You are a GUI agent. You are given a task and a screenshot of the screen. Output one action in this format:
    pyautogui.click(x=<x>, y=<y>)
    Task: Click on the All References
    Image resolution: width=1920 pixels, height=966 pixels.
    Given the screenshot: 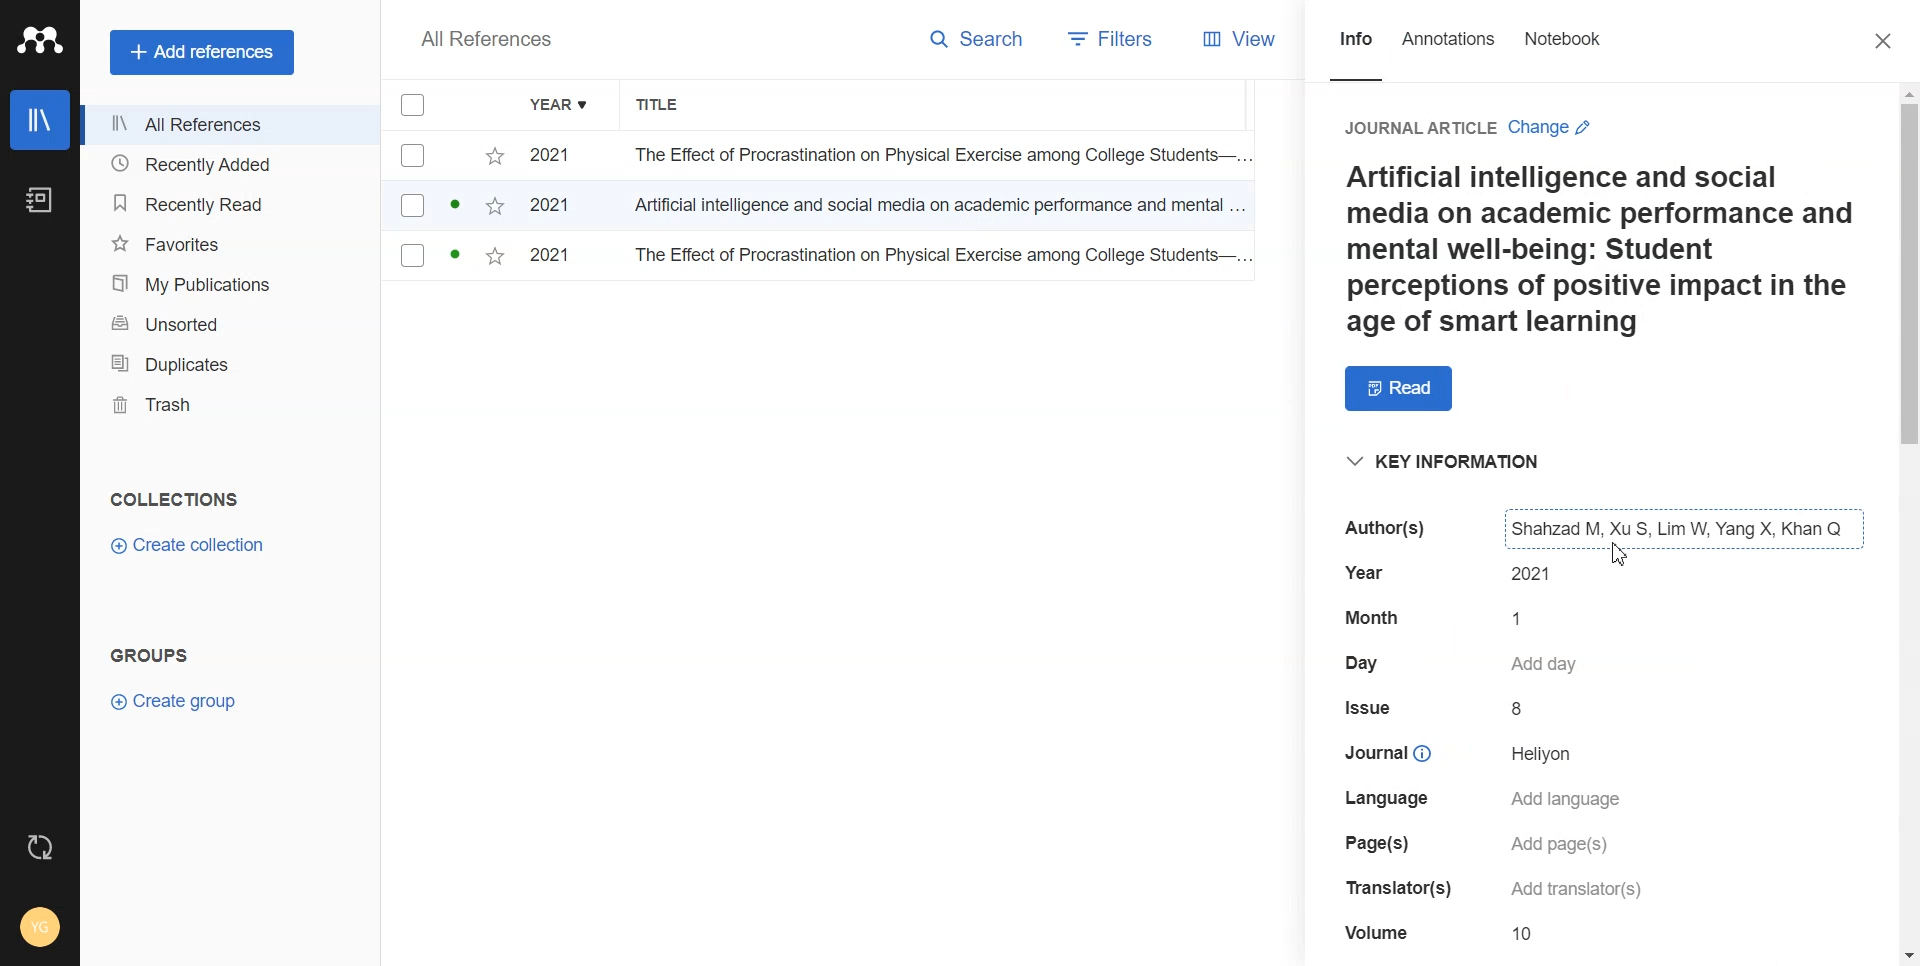 What is the action you would take?
    pyautogui.click(x=229, y=127)
    